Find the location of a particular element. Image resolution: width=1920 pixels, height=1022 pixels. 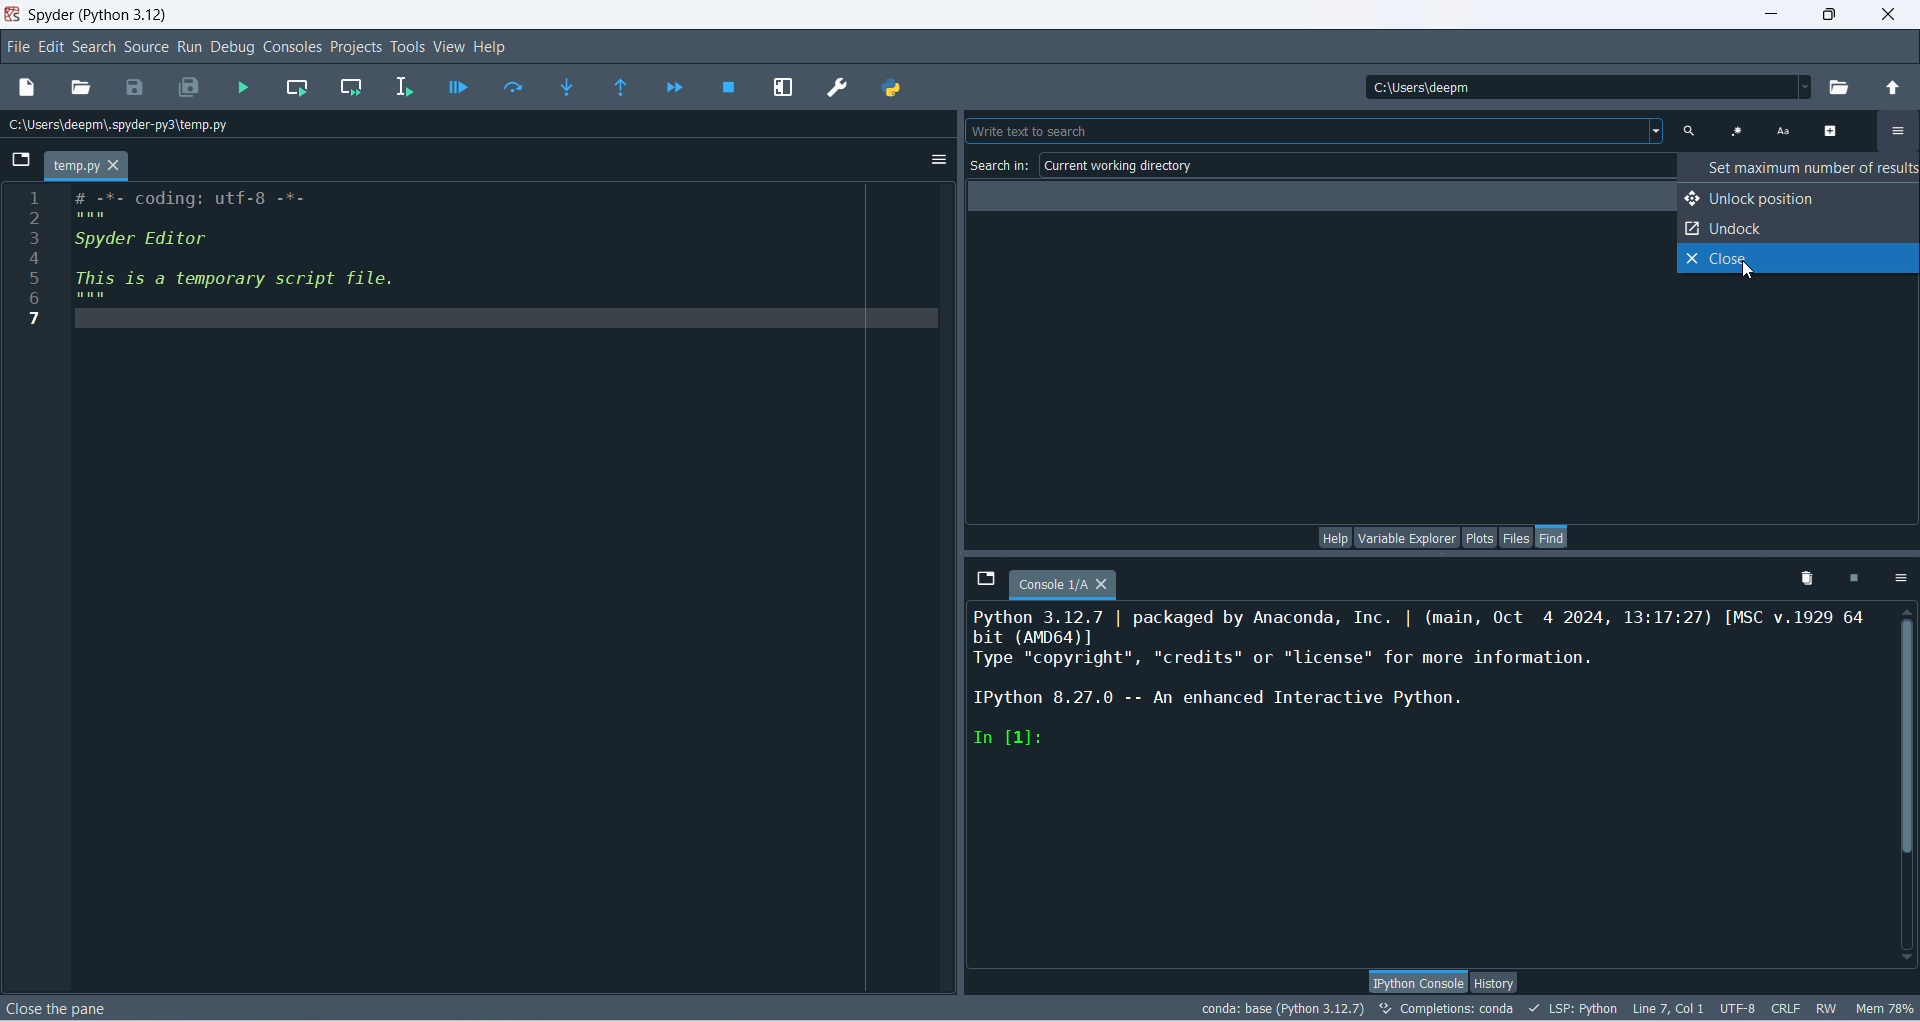

maximize is located at coordinates (1829, 15).